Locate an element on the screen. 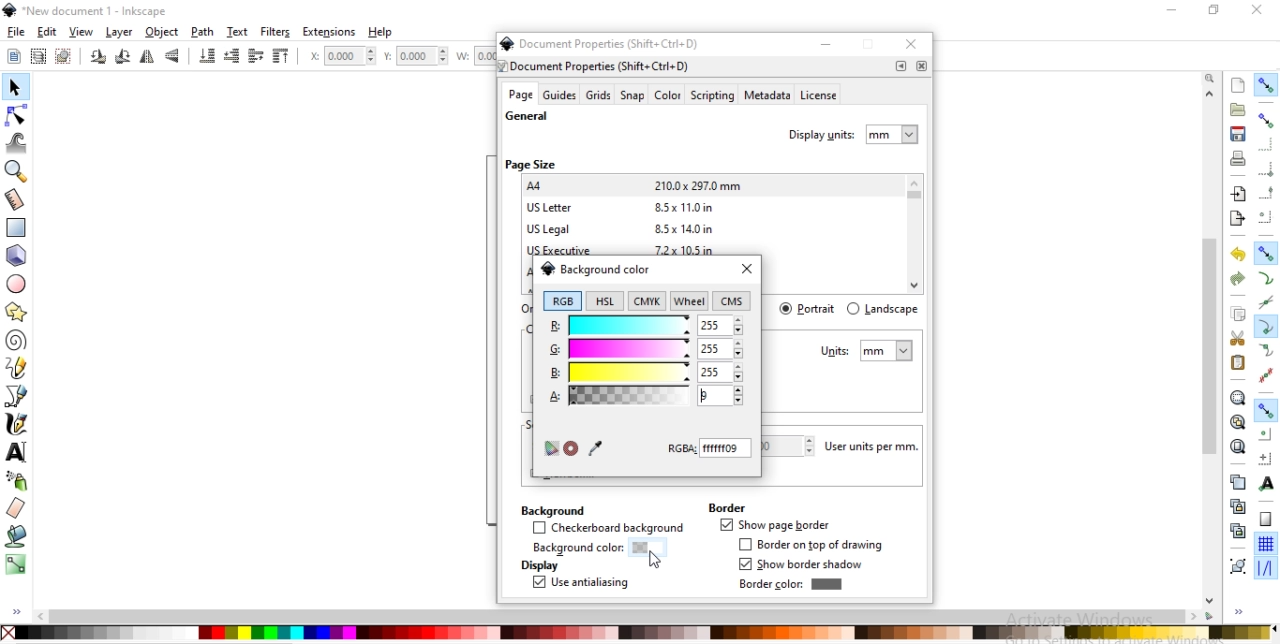 The image size is (1280, 644). create circles, arcs and ellipses is located at coordinates (18, 285).